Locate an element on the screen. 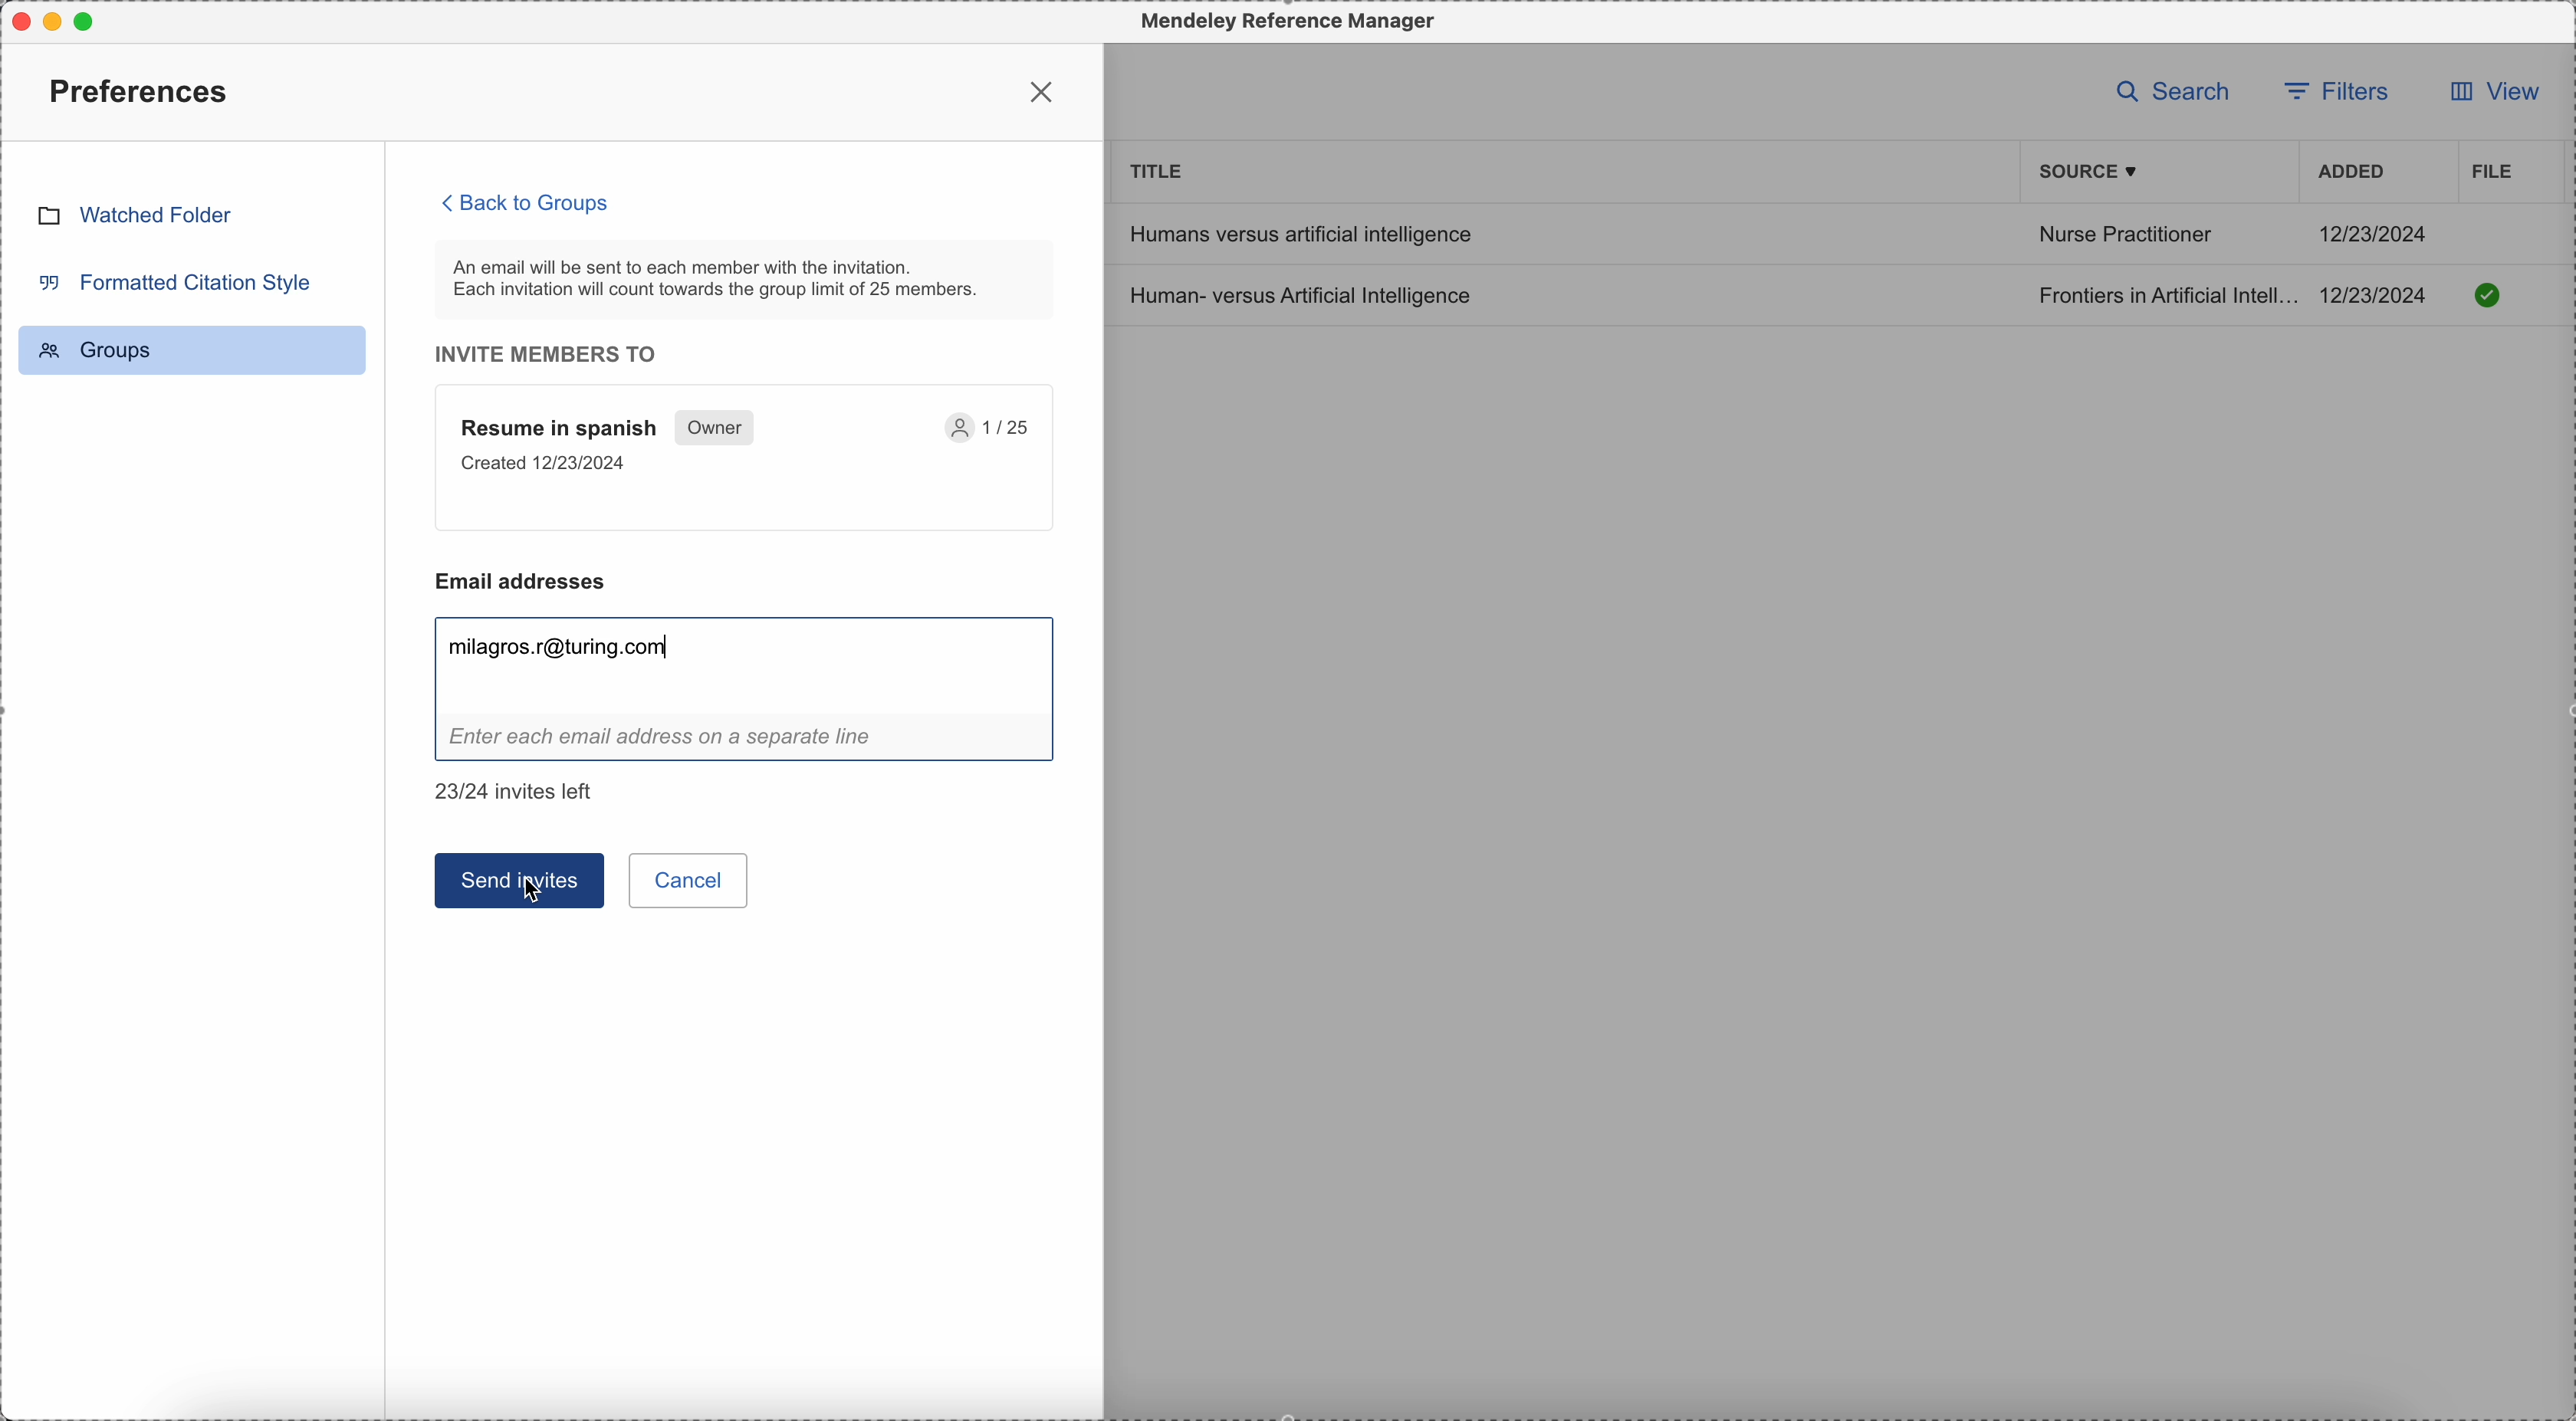 The image size is (2576, 1421). 12/23/2024 is located at coordinates (2380, 295).